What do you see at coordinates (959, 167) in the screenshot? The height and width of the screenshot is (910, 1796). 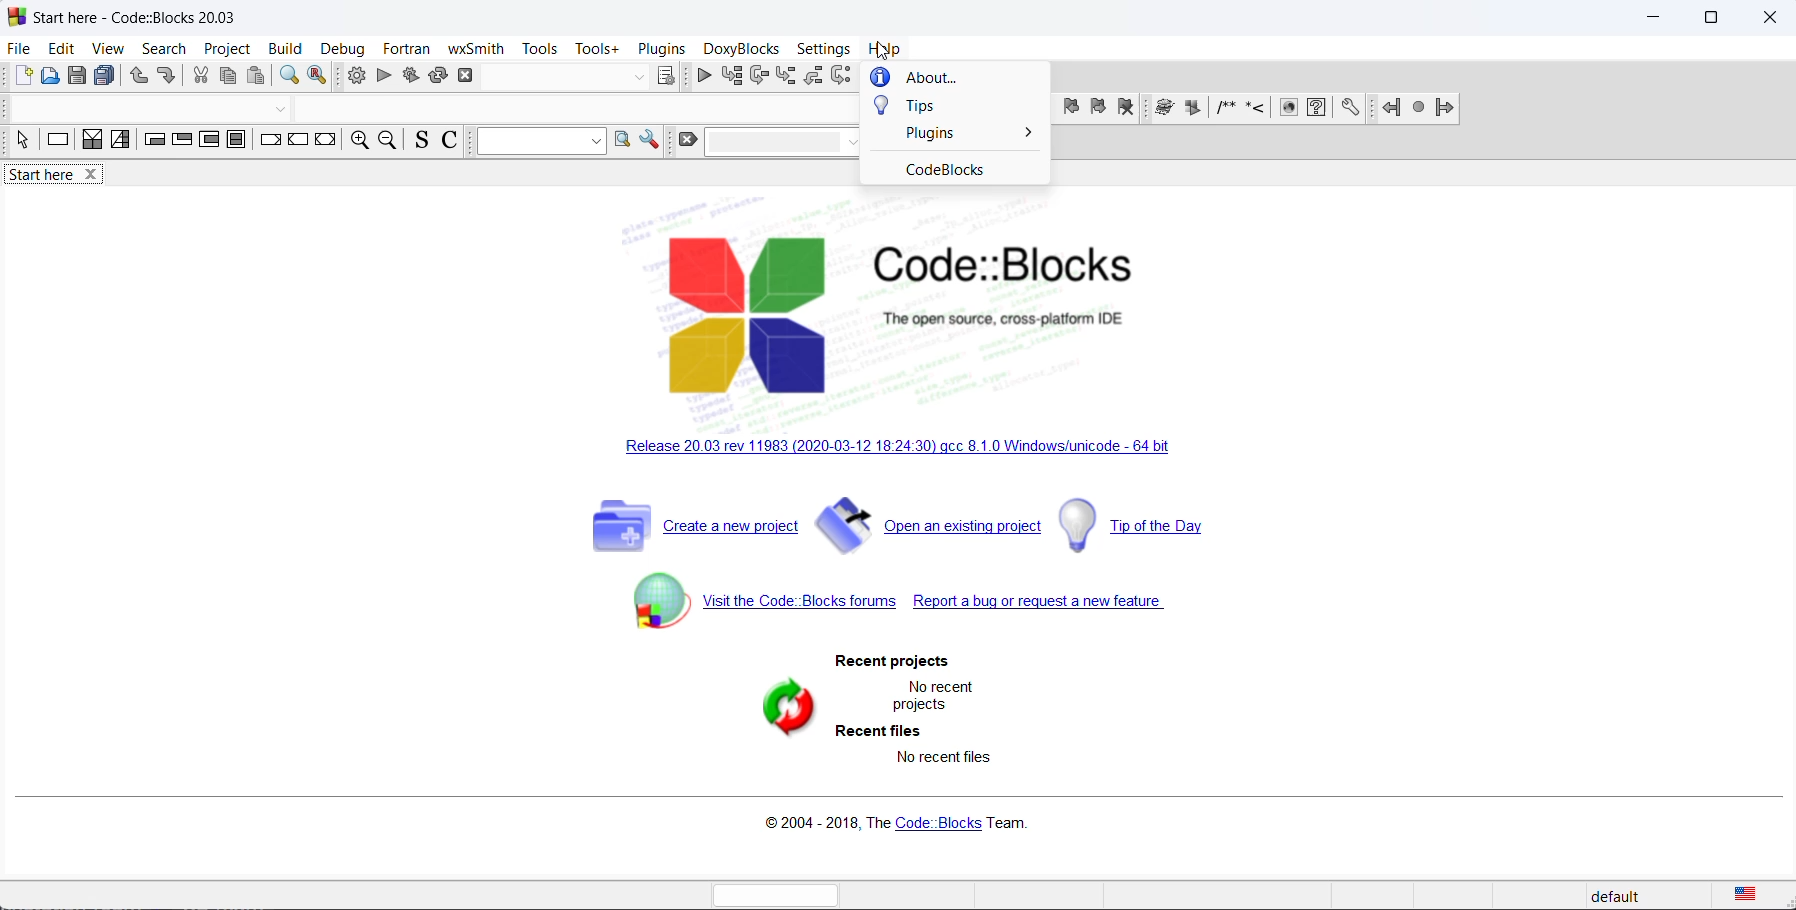 I see `codeblocks` at bounding box center [959, 167].